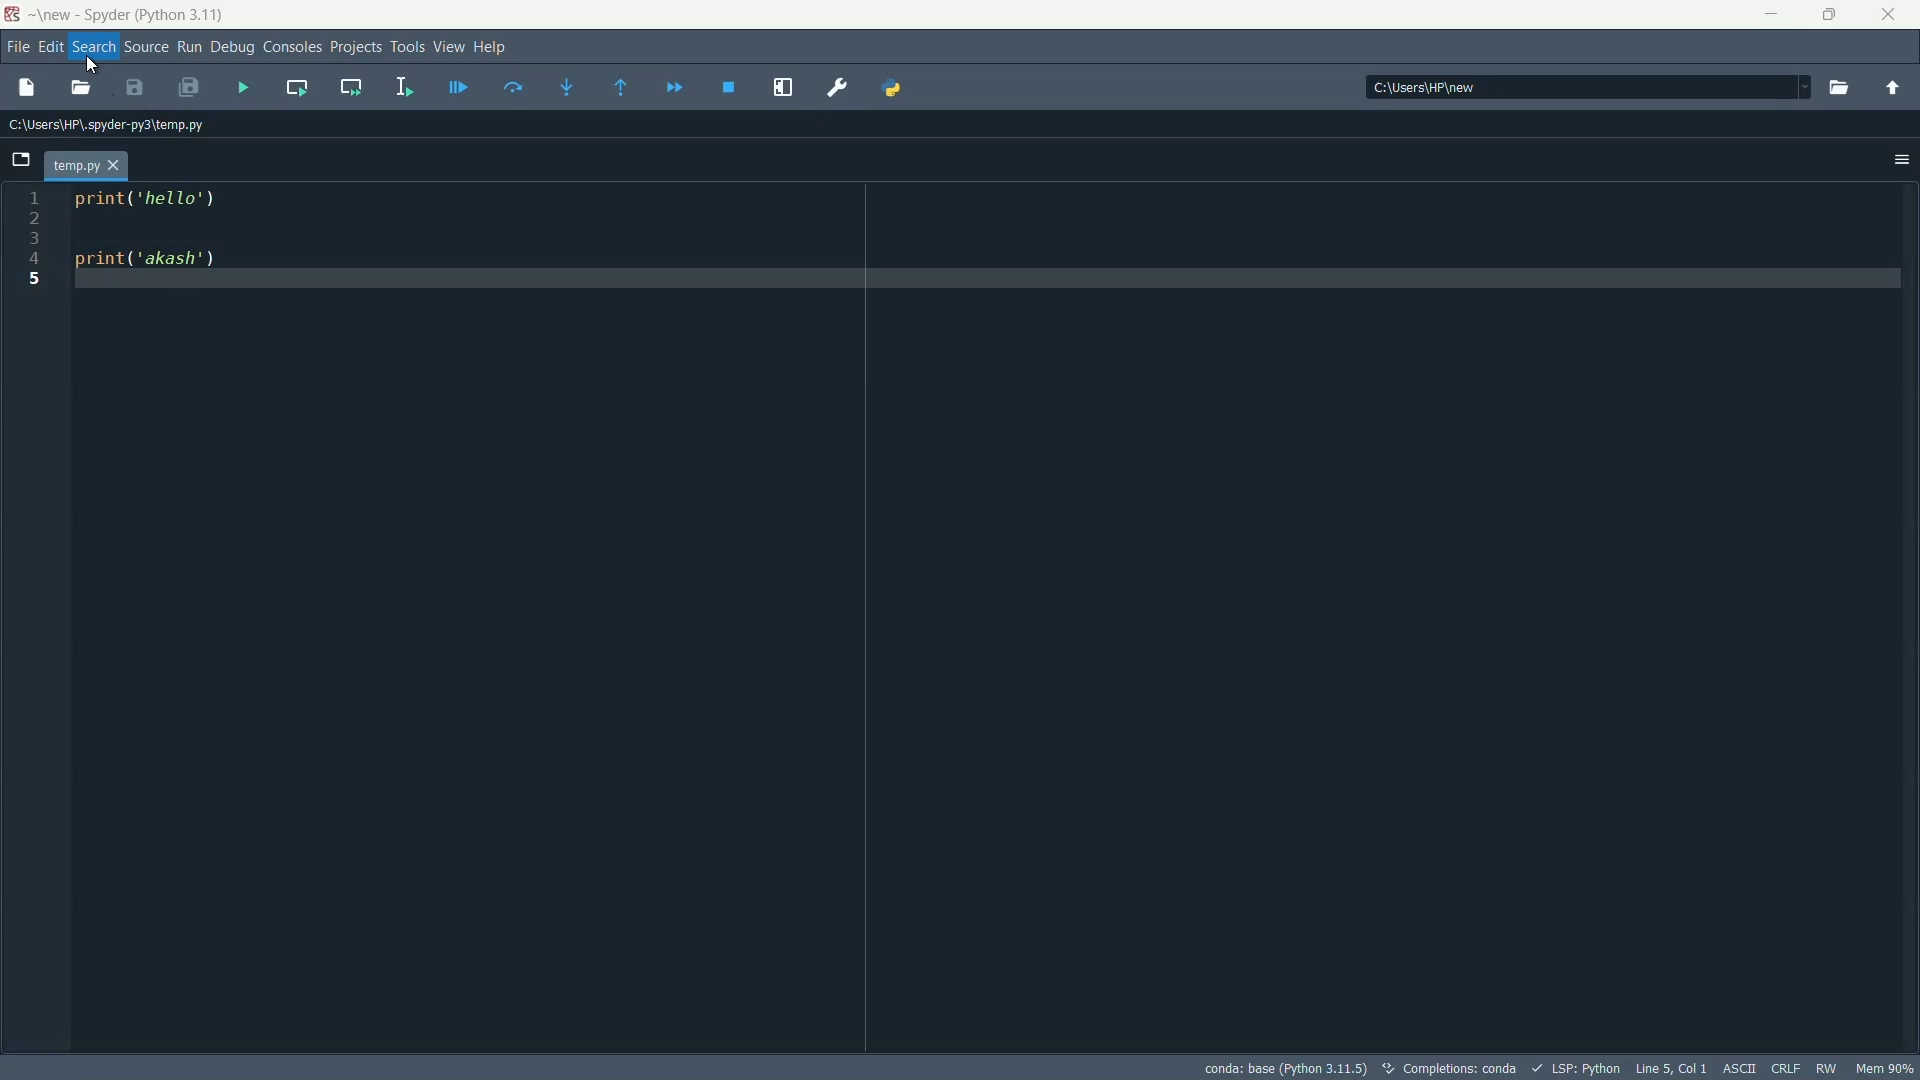 This screenshot has height=1080, width=1920. I want to click on new, so click(57, 16).